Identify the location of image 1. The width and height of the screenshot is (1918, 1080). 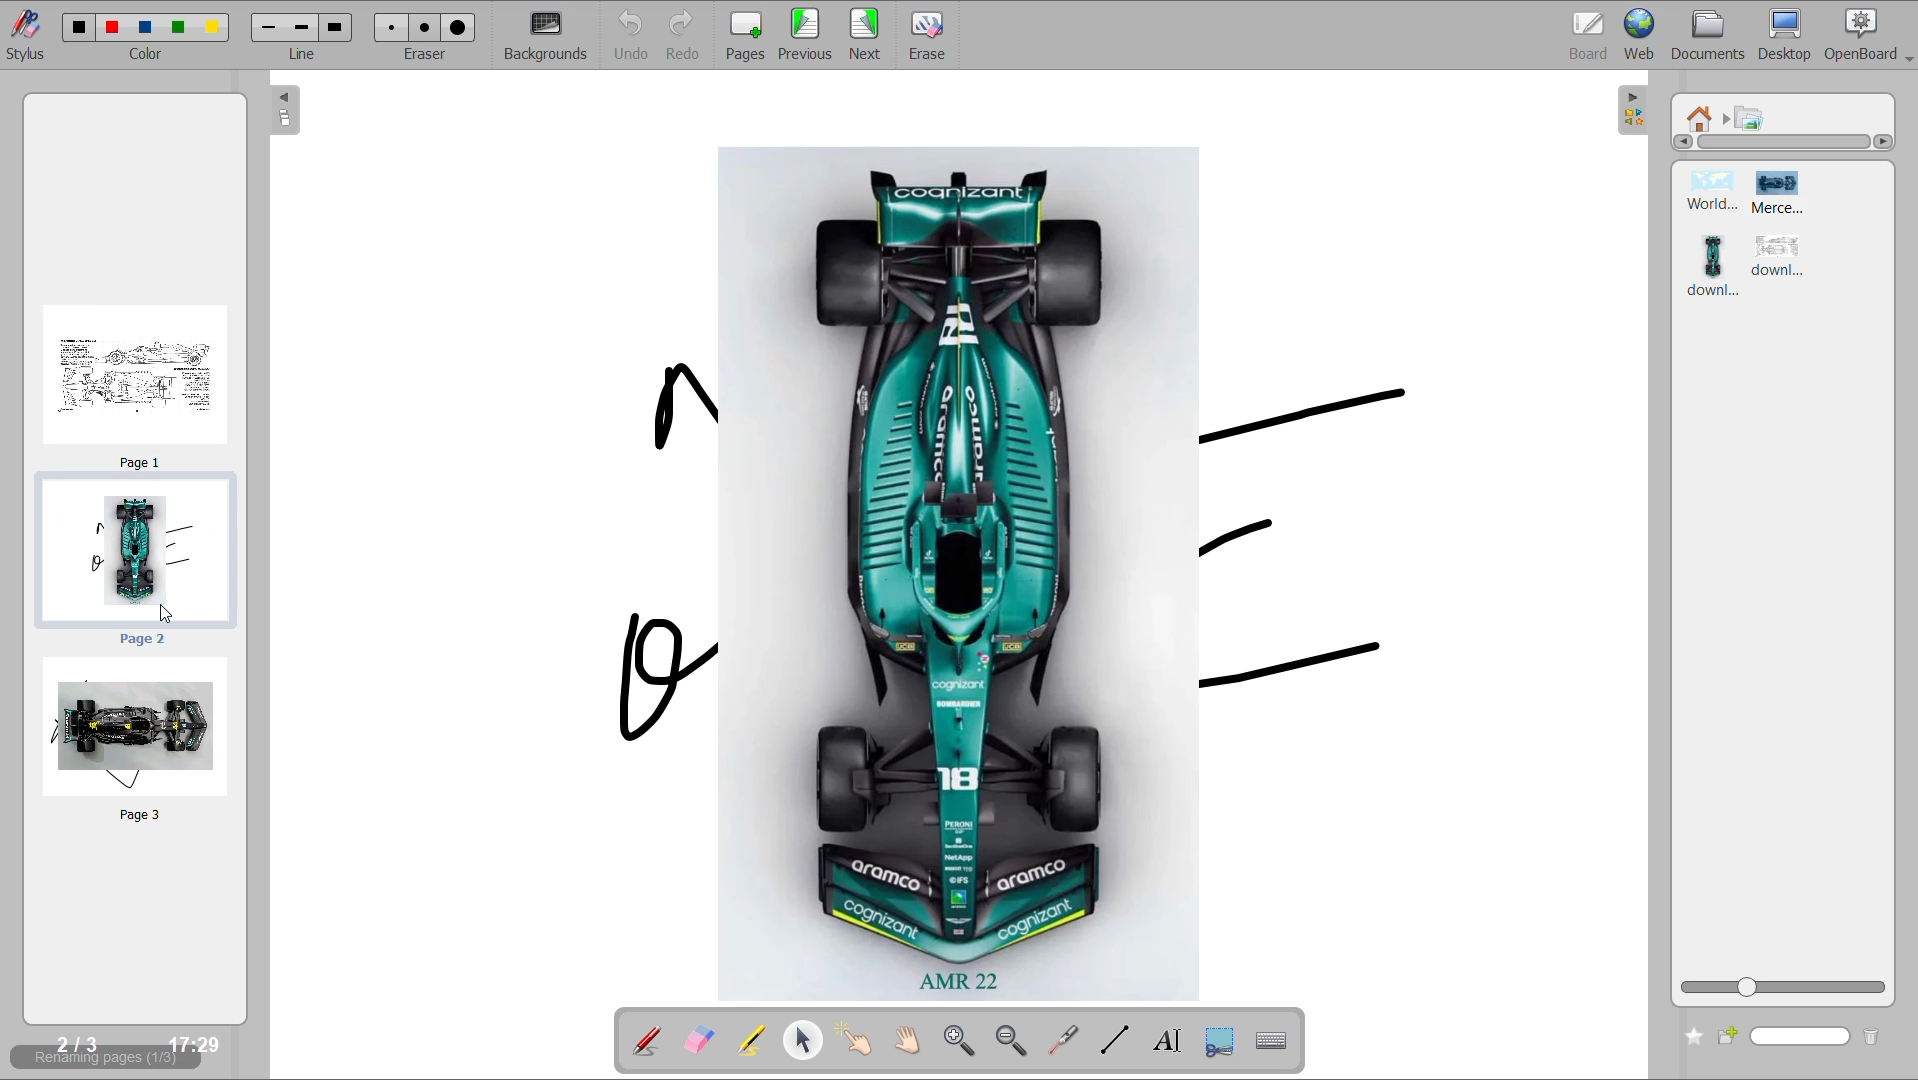
(1705, 193).